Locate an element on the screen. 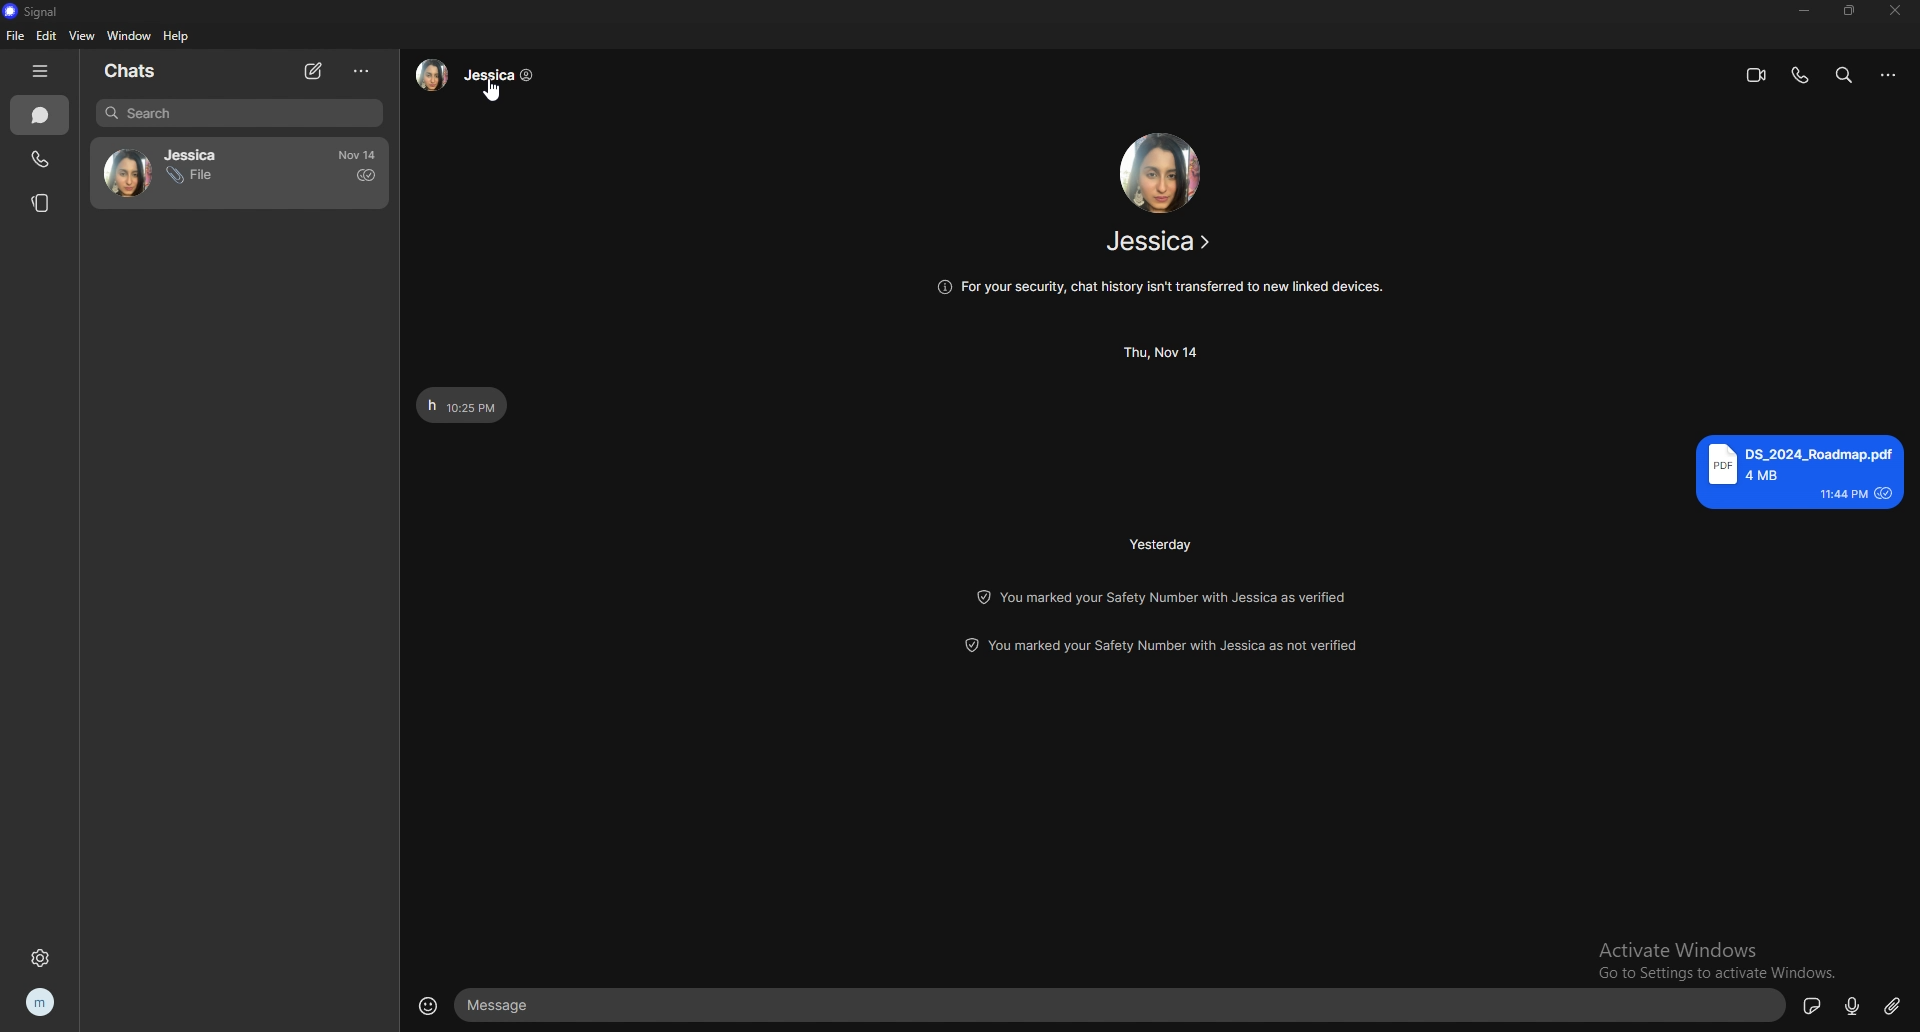 This screenshot has height=1032, width=1920. update is located at coordinates (1155, 642).